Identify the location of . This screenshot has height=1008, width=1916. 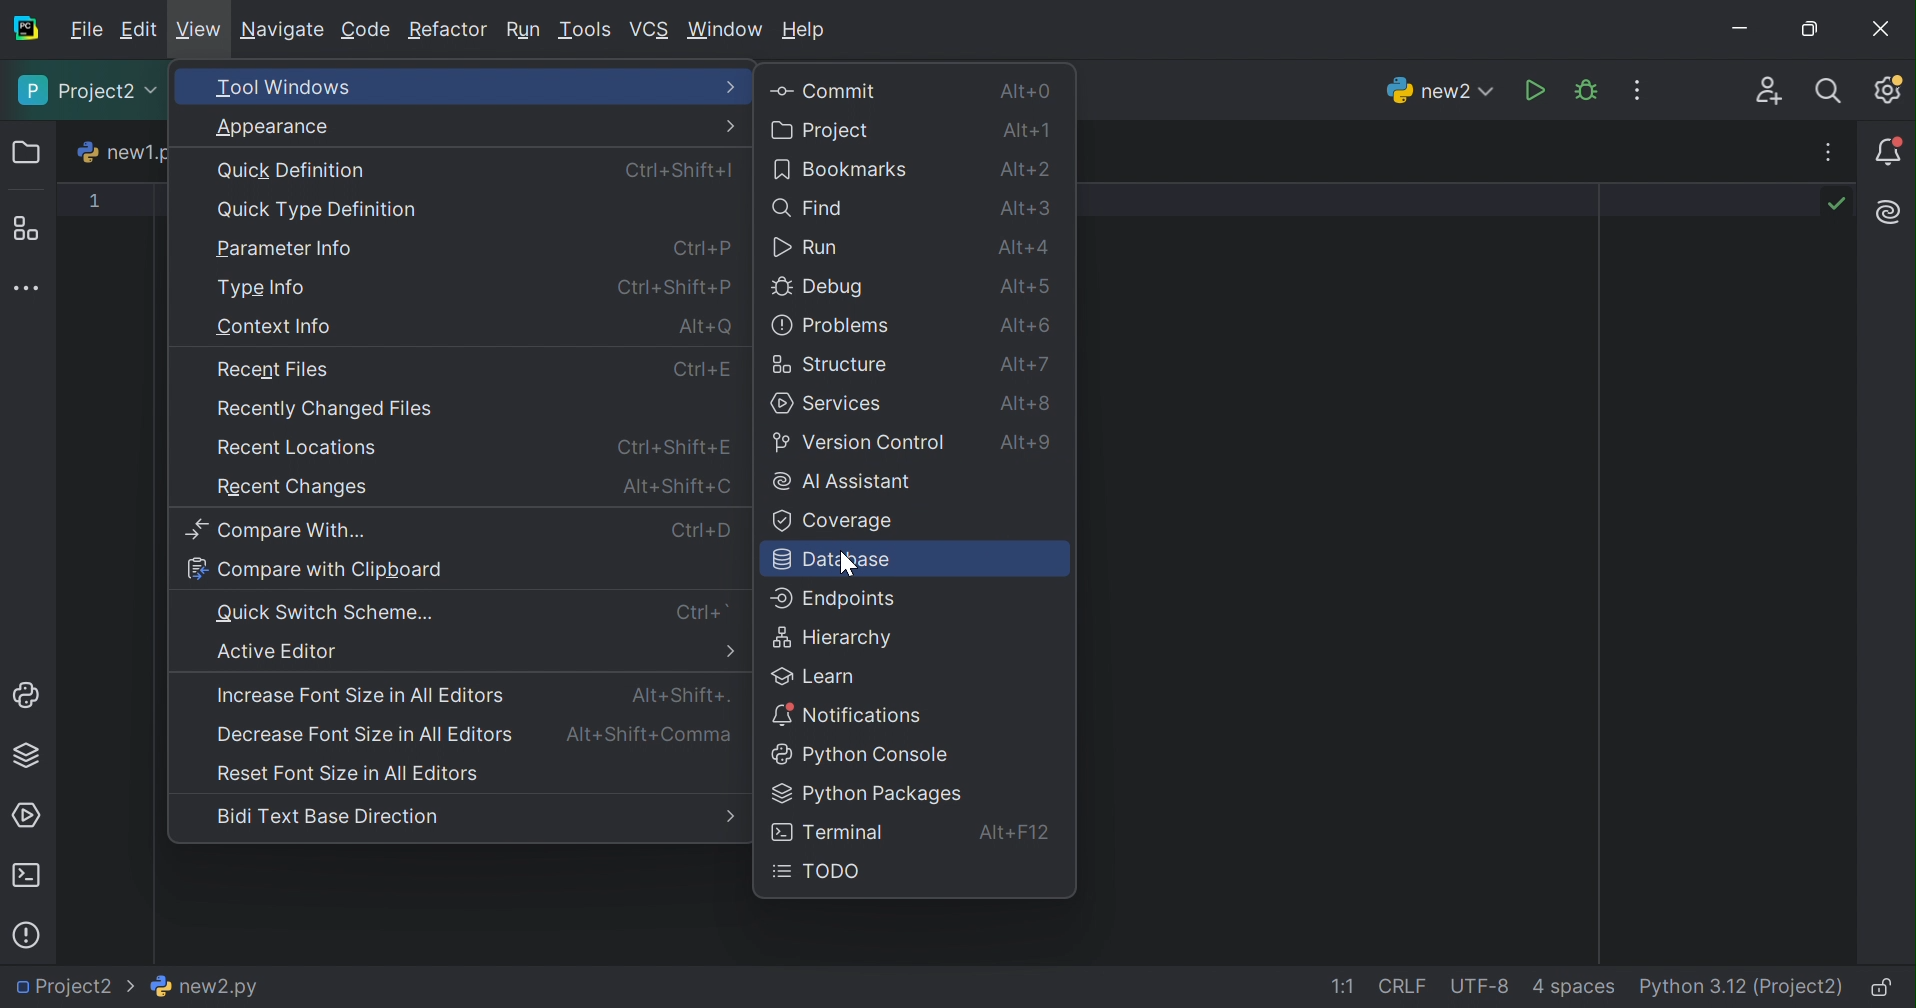
(28, 227).